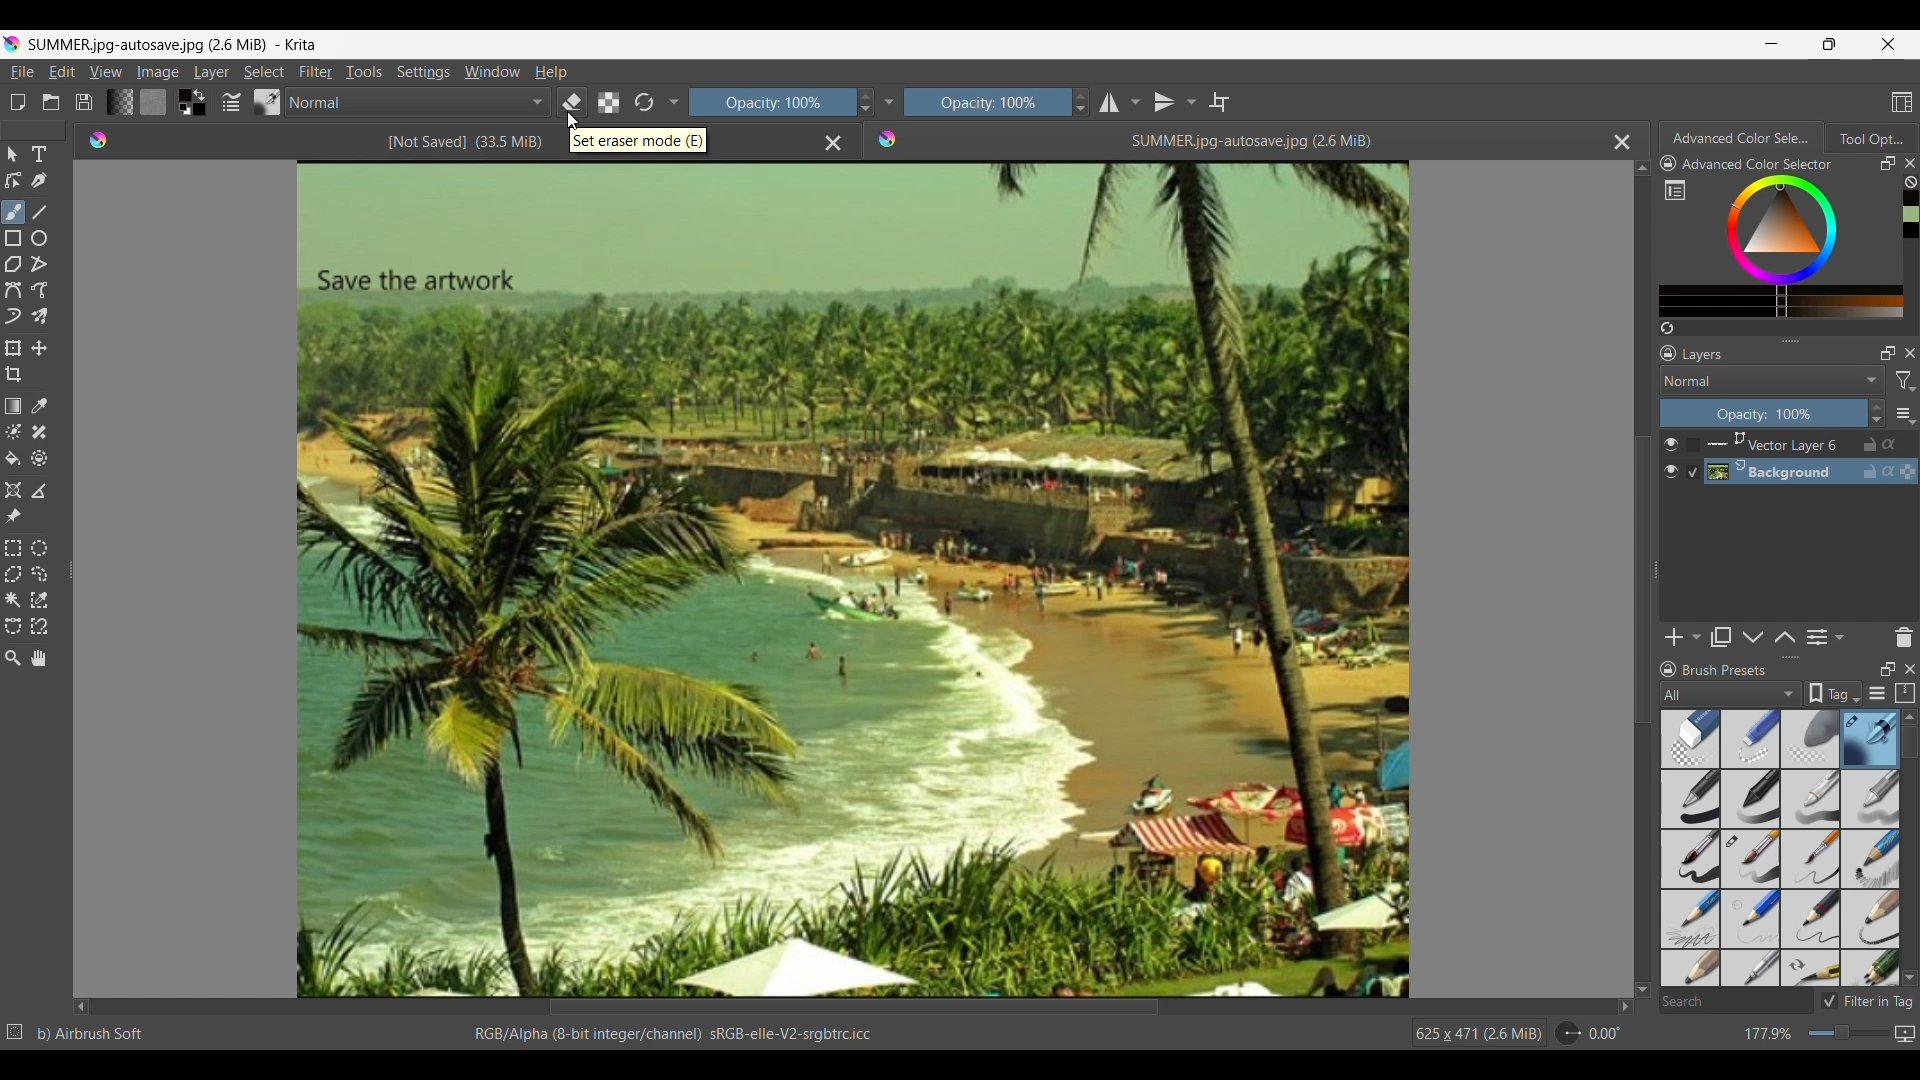 This screenshot has height=1080, width=1920. Describe the element at coordinates (14, 348) in the screenshot. I see `Transform a layer or selection` at that location.